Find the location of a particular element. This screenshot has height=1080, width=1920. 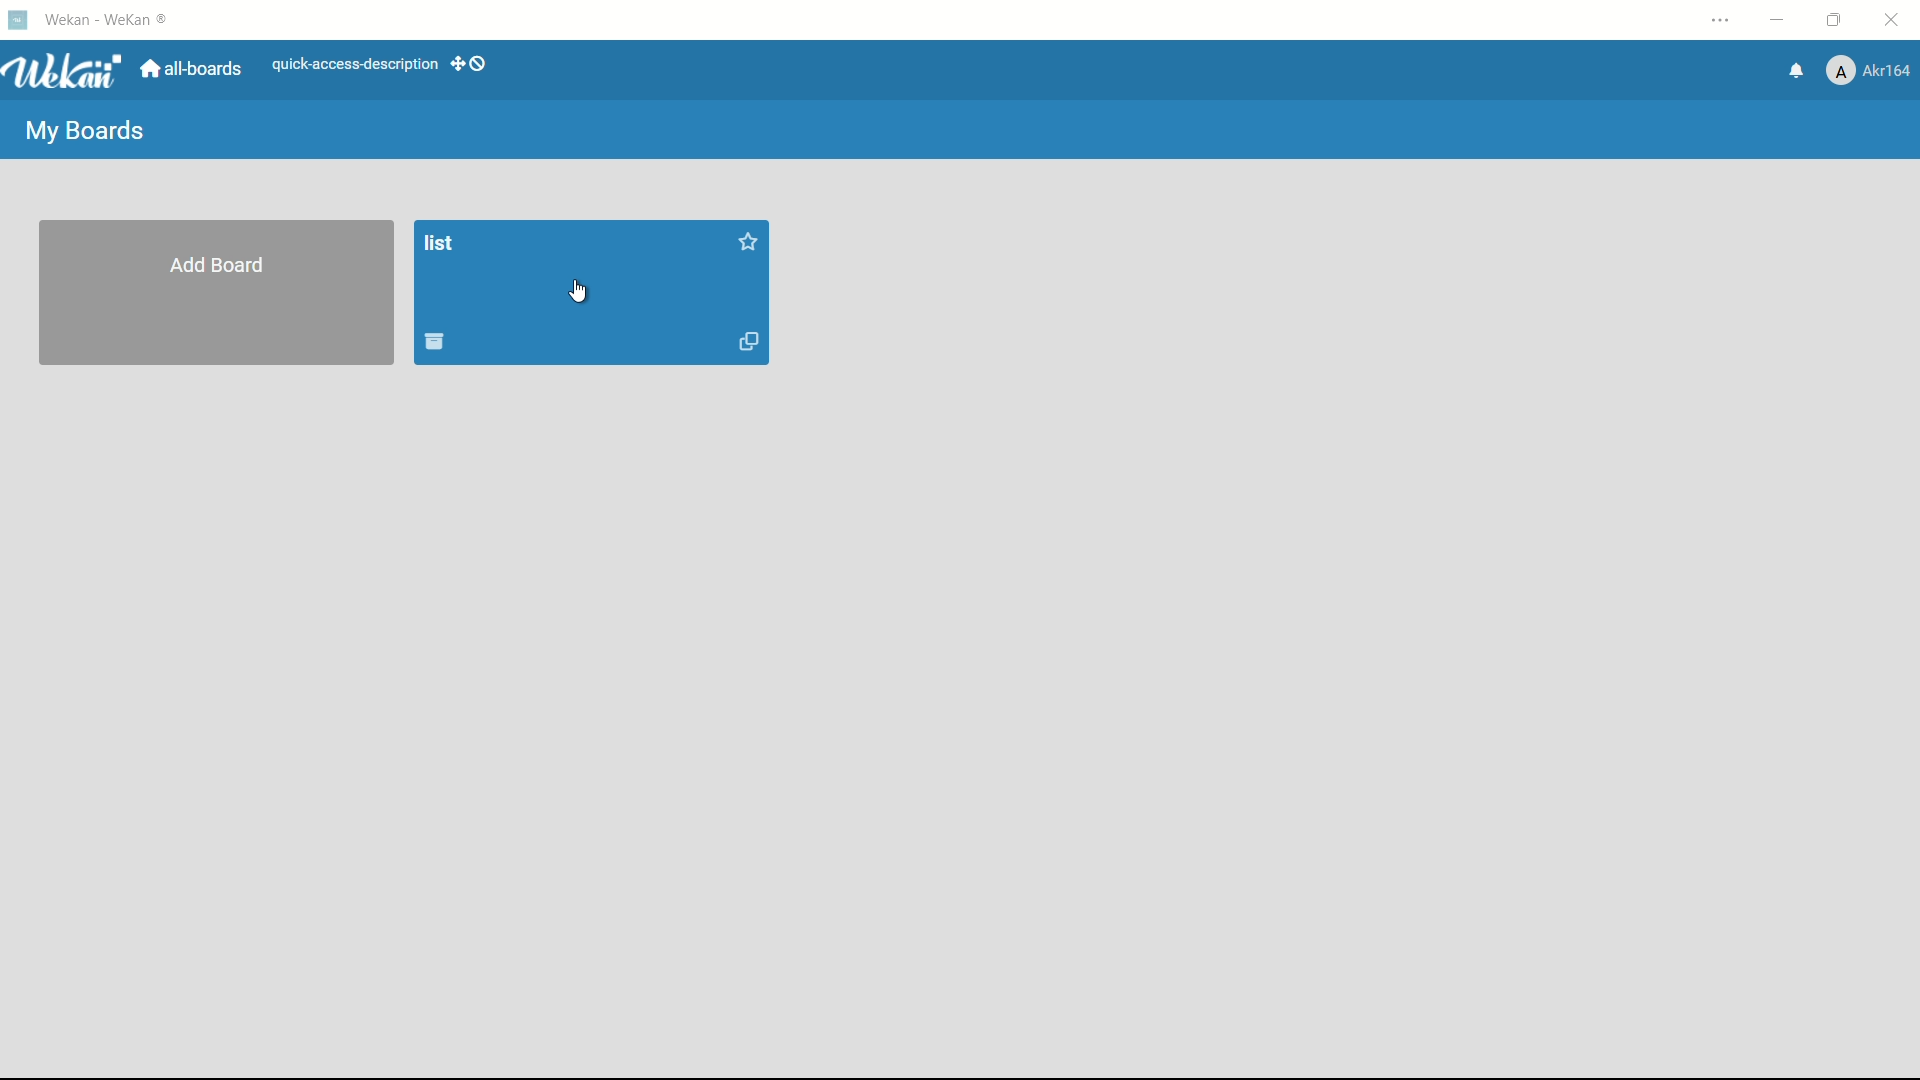

quick-access-description is located at coordinates (355, 64).